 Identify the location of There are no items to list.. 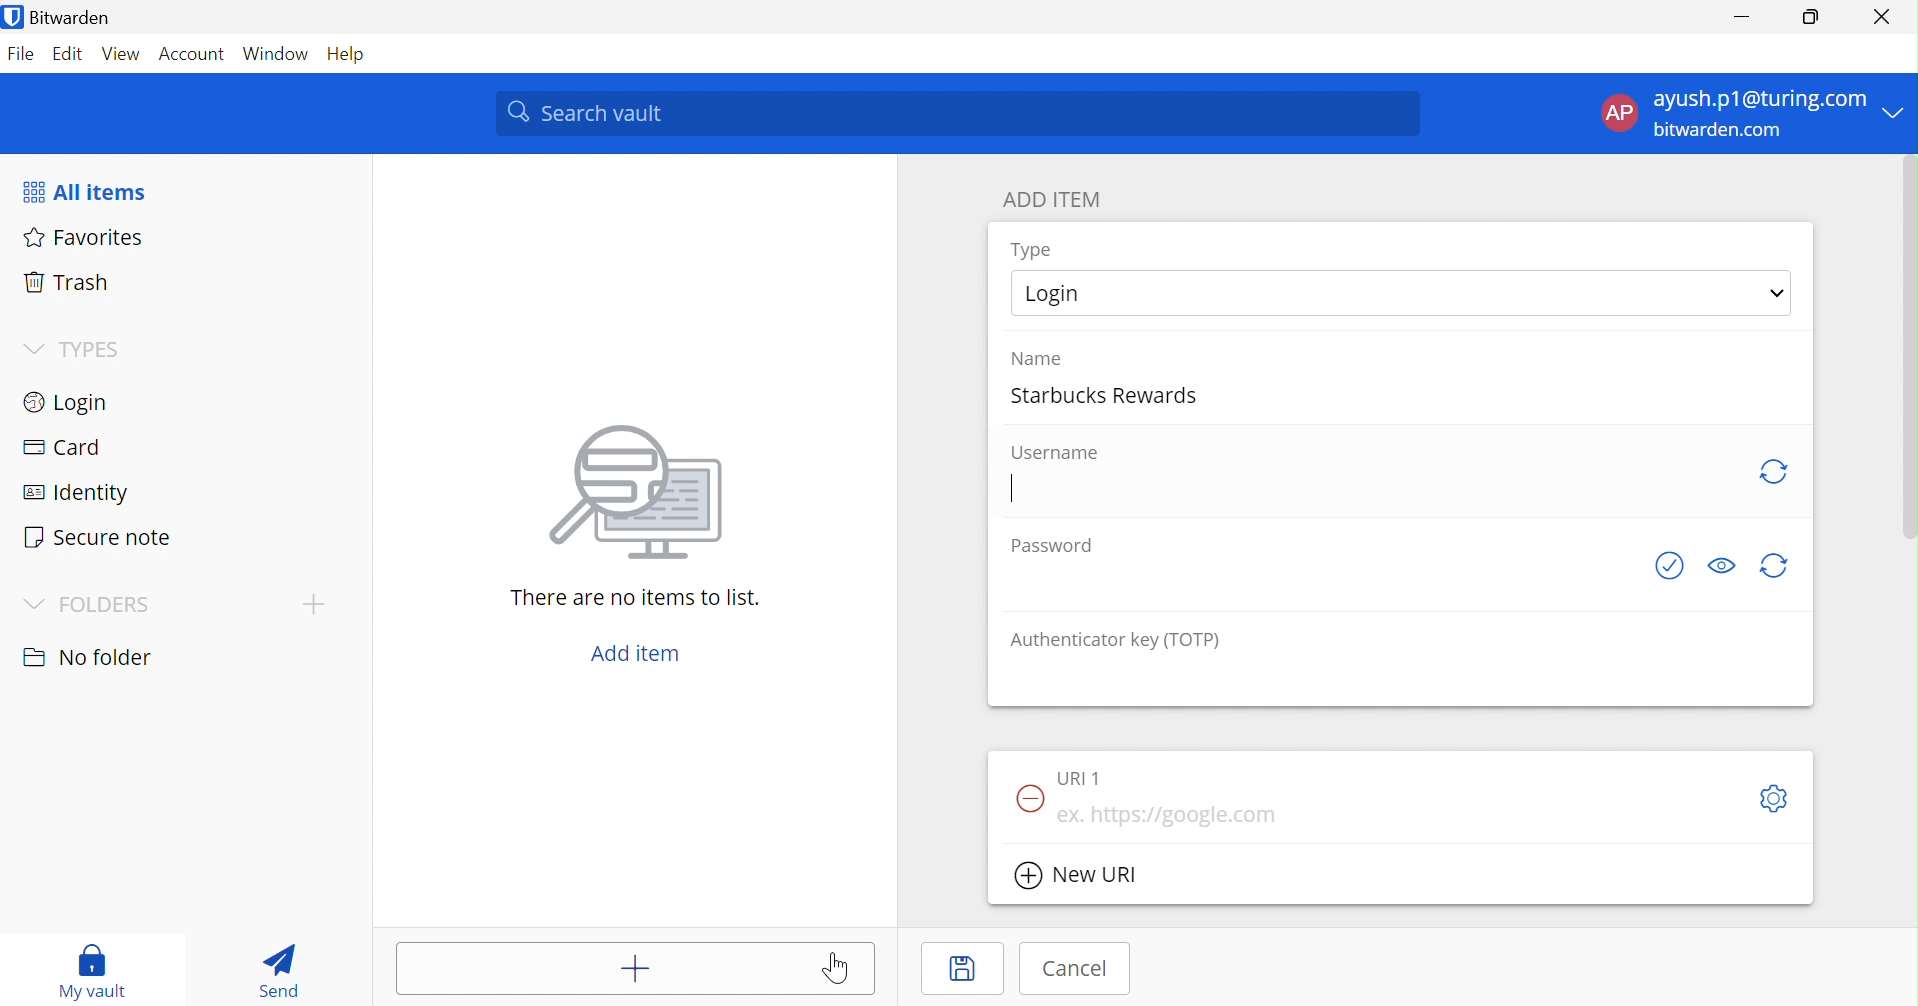
(637, 599).